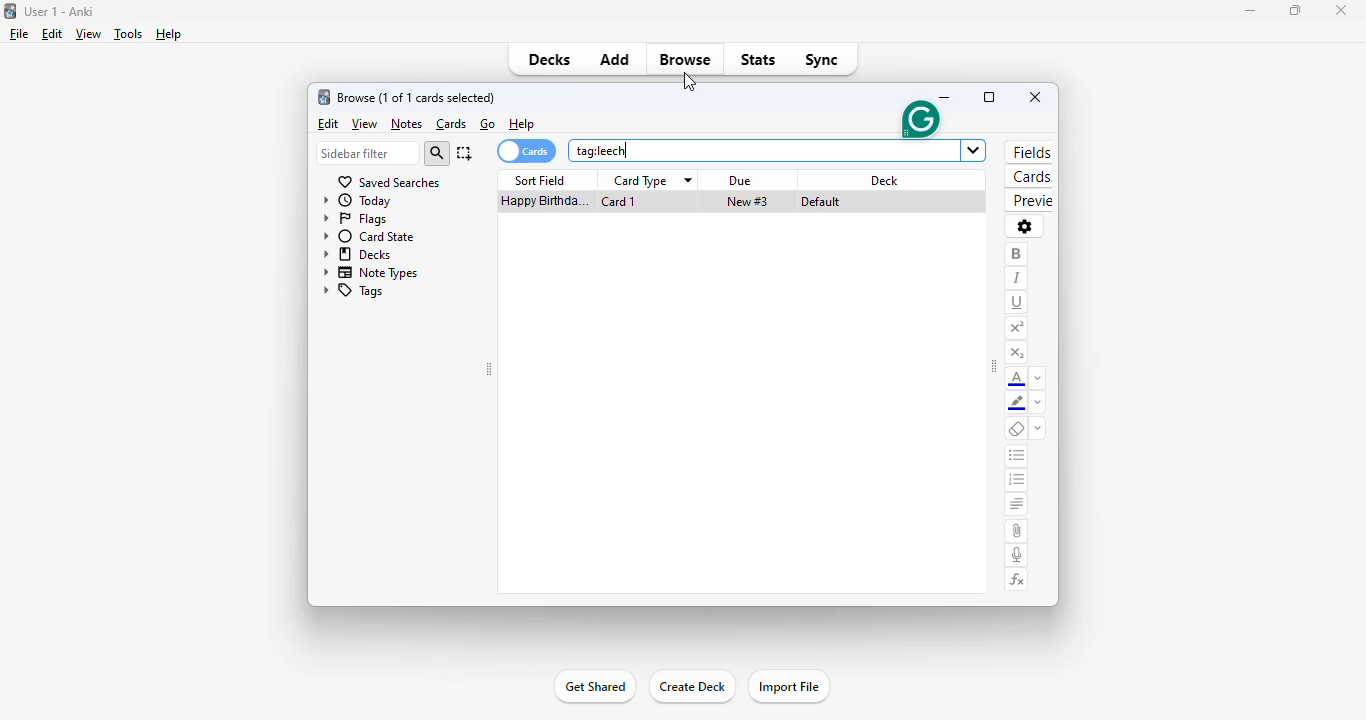  I want to click on select, so click(465, 153).